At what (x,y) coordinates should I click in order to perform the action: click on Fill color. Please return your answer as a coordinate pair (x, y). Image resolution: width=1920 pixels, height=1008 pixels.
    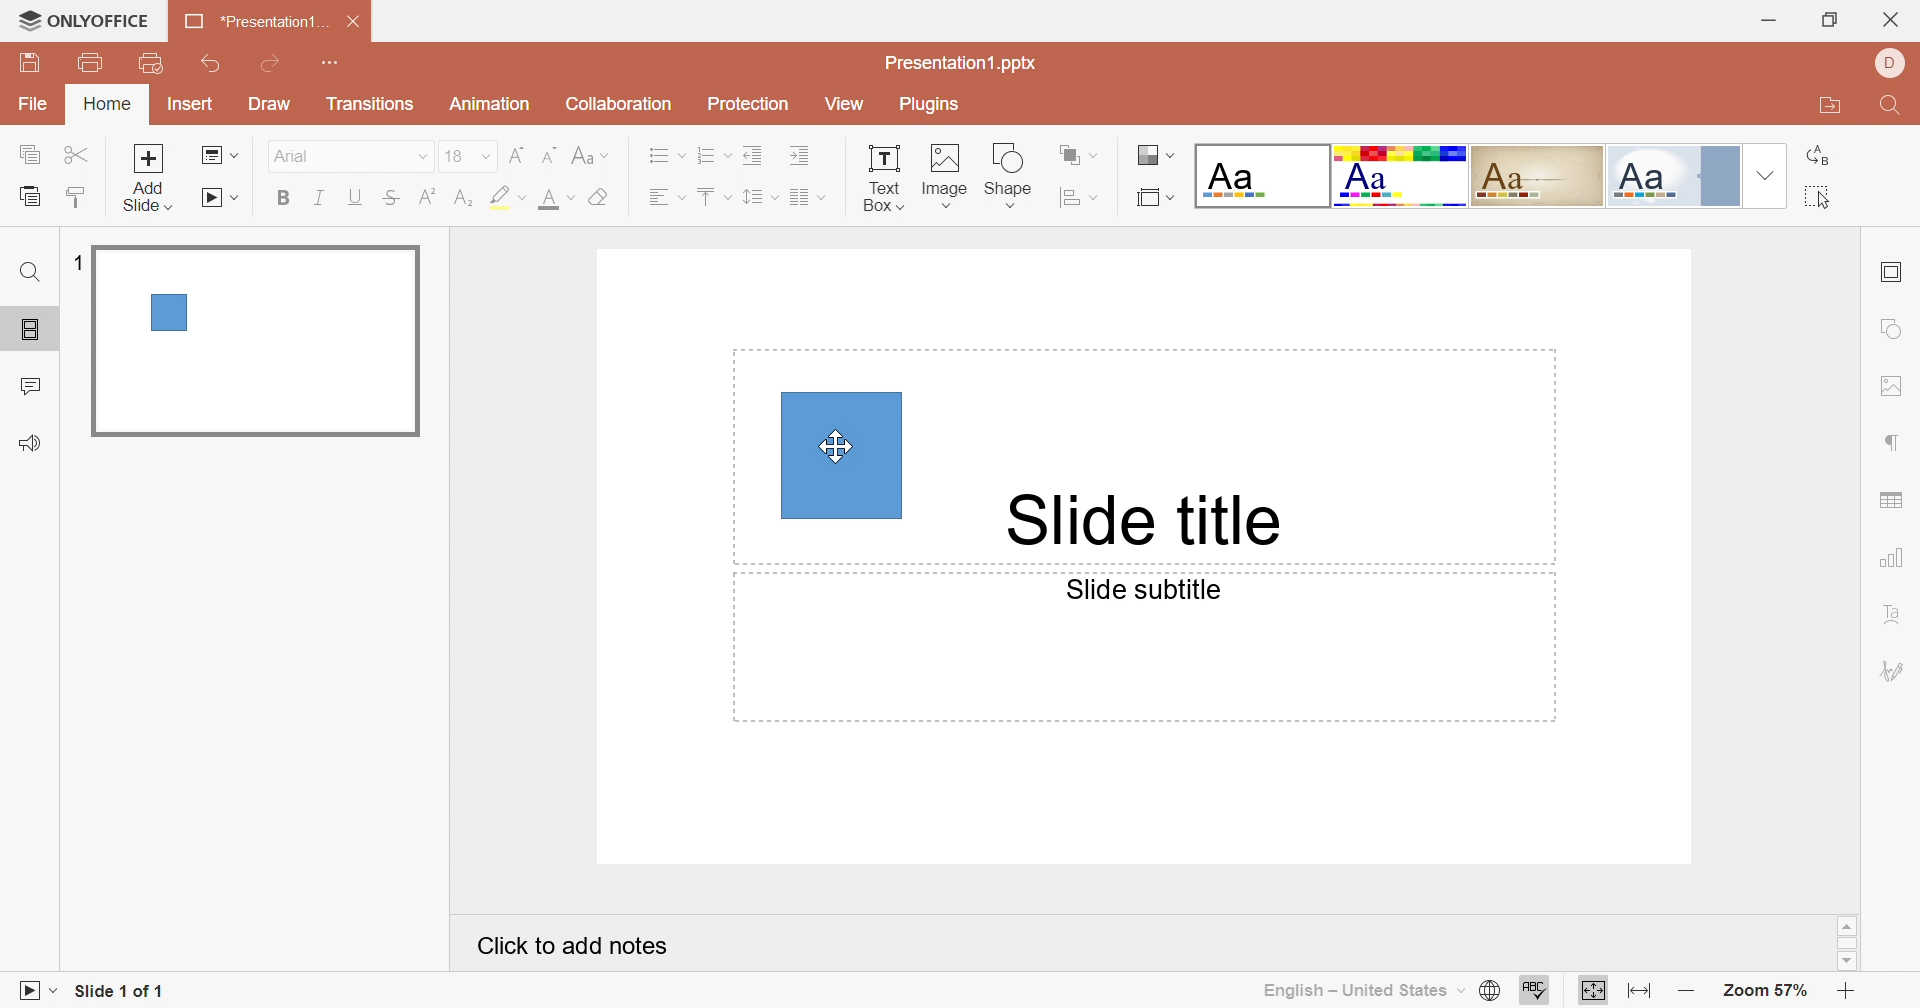
    Looking at the image, I should click on (596, 199).